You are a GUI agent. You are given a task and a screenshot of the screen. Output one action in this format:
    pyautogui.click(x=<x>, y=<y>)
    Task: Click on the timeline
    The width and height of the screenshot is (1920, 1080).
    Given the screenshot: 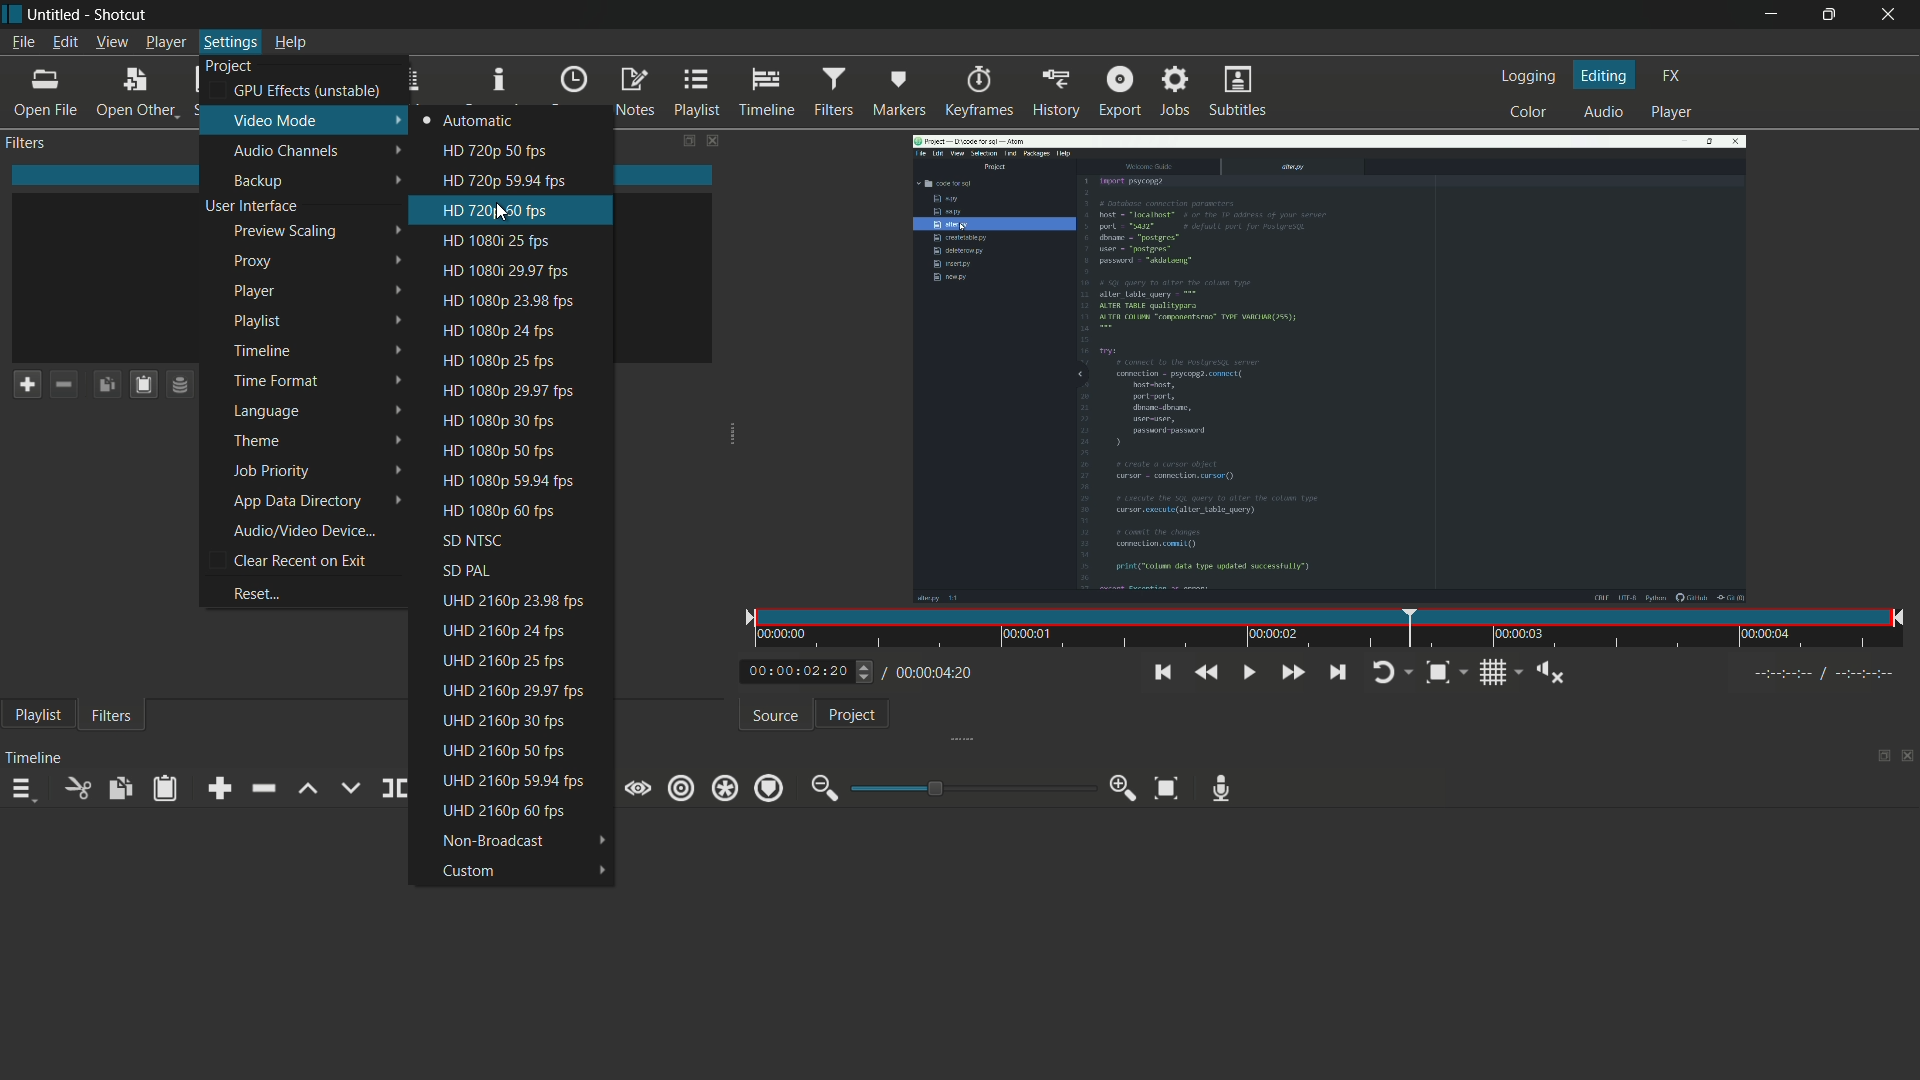 What is the action you would take?
    pyautogui.click(x=767, y=93)
    